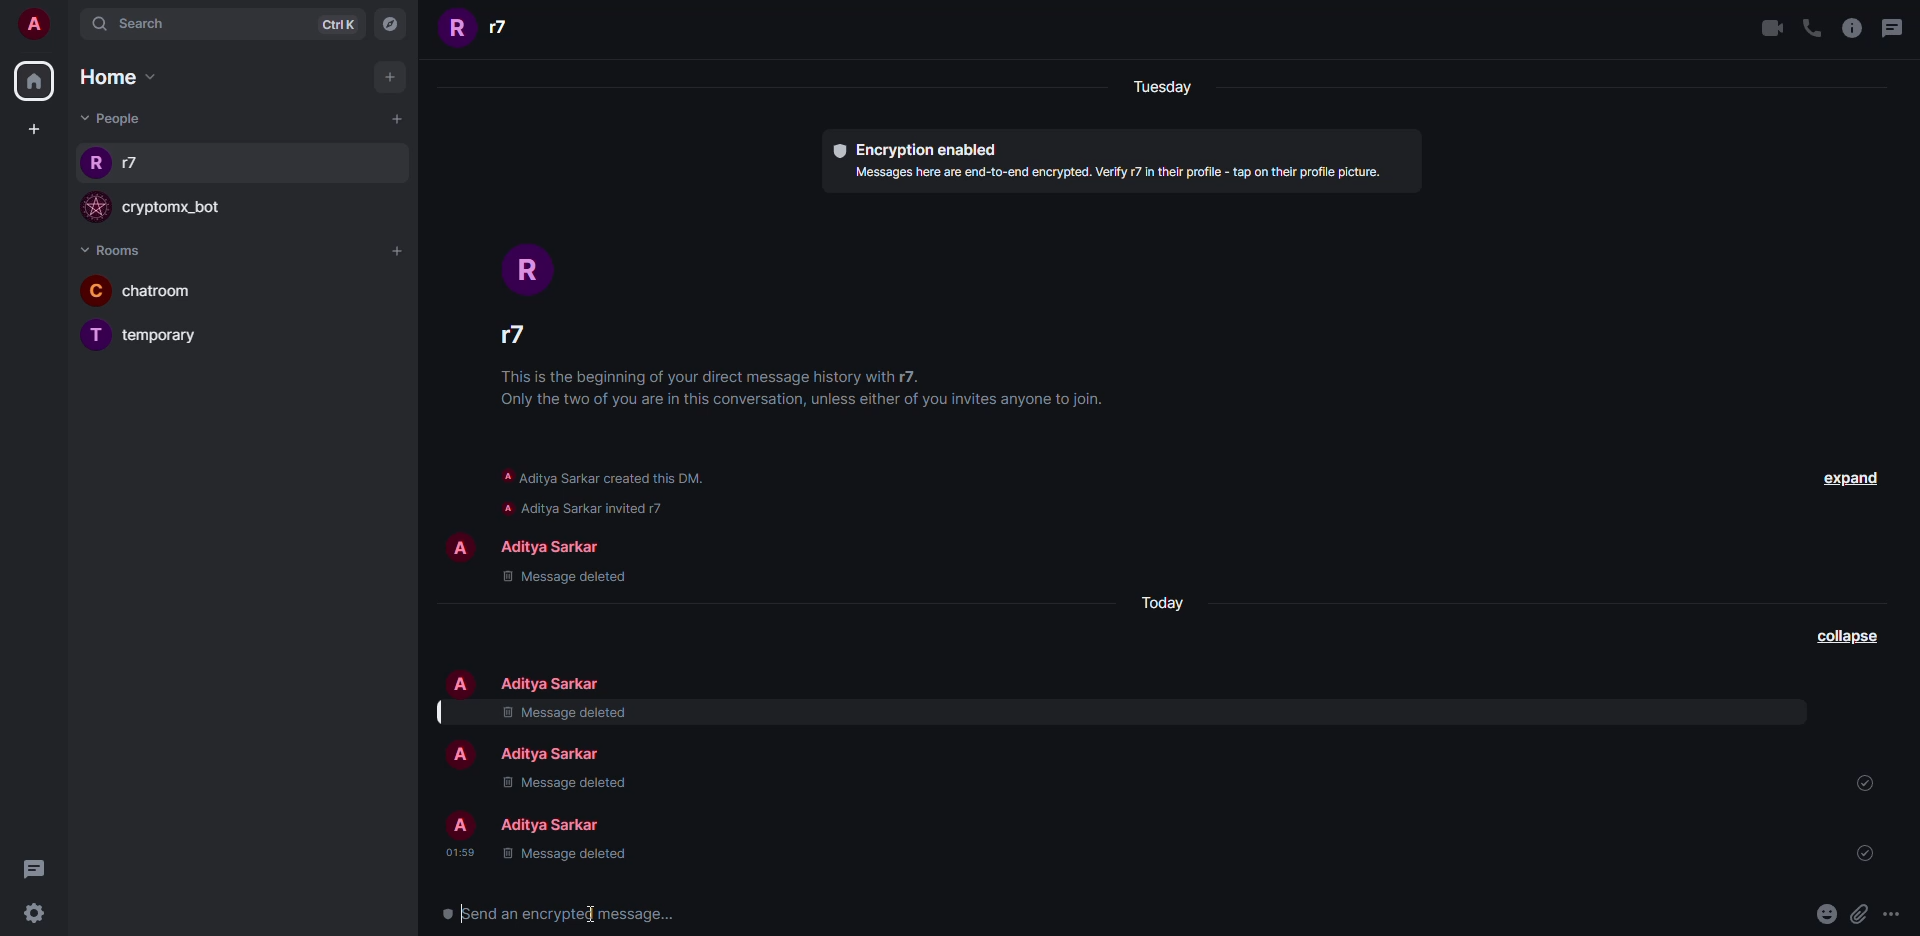 This screenshot has height=936, width=1920. Describe the element at coordinates (399, 251) in the screenshot. I see `add` at that location.